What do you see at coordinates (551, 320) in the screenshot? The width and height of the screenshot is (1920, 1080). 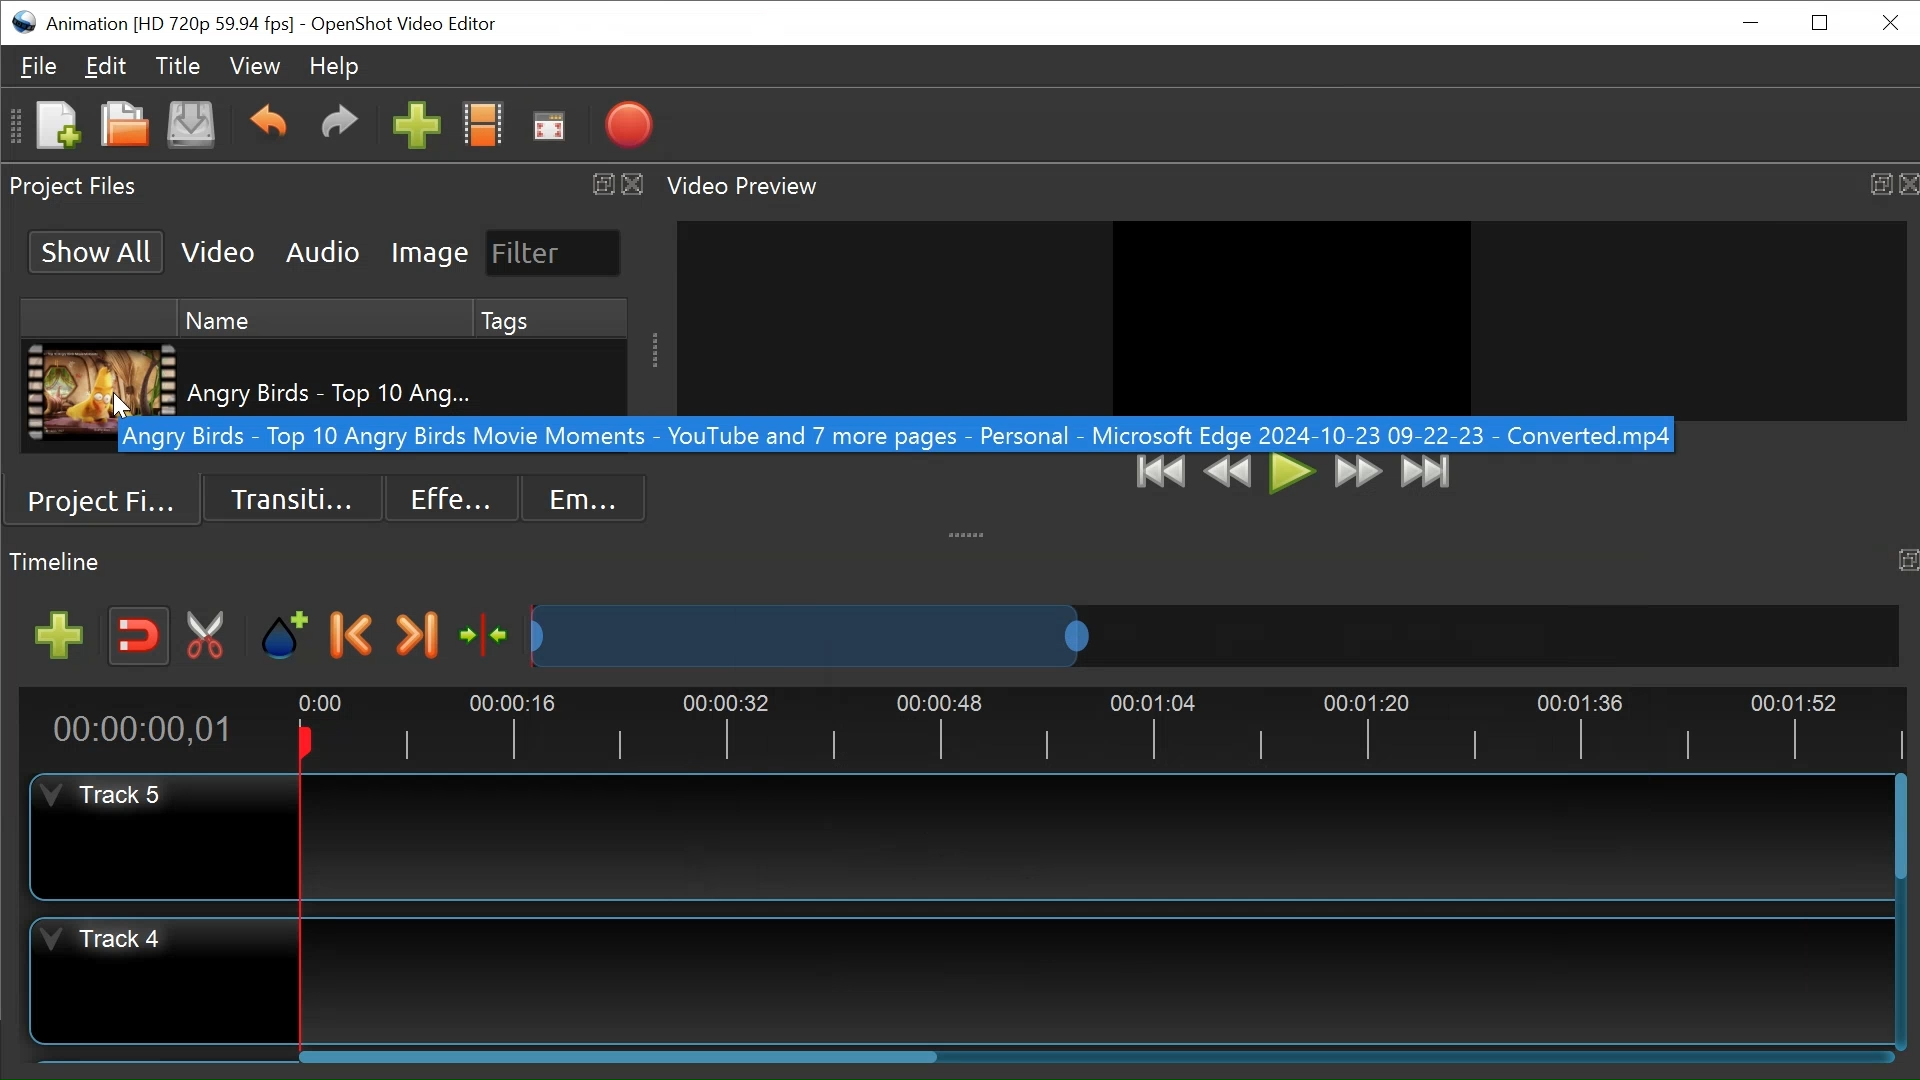 I see `Tags` at bounding box center [551, 320].